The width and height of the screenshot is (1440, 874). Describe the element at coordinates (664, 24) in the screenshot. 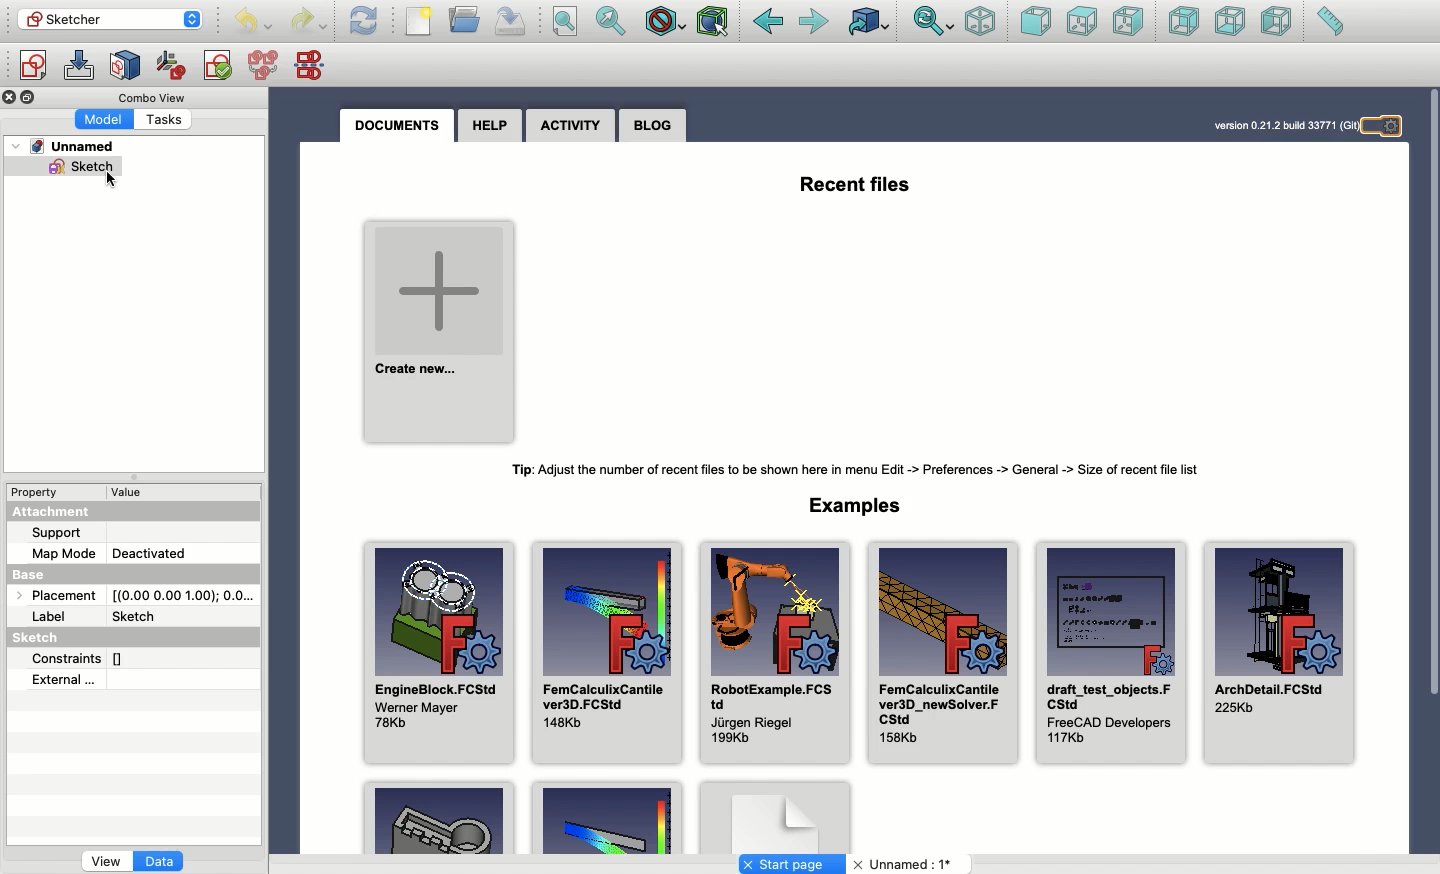

I see `Draw style` at that location.